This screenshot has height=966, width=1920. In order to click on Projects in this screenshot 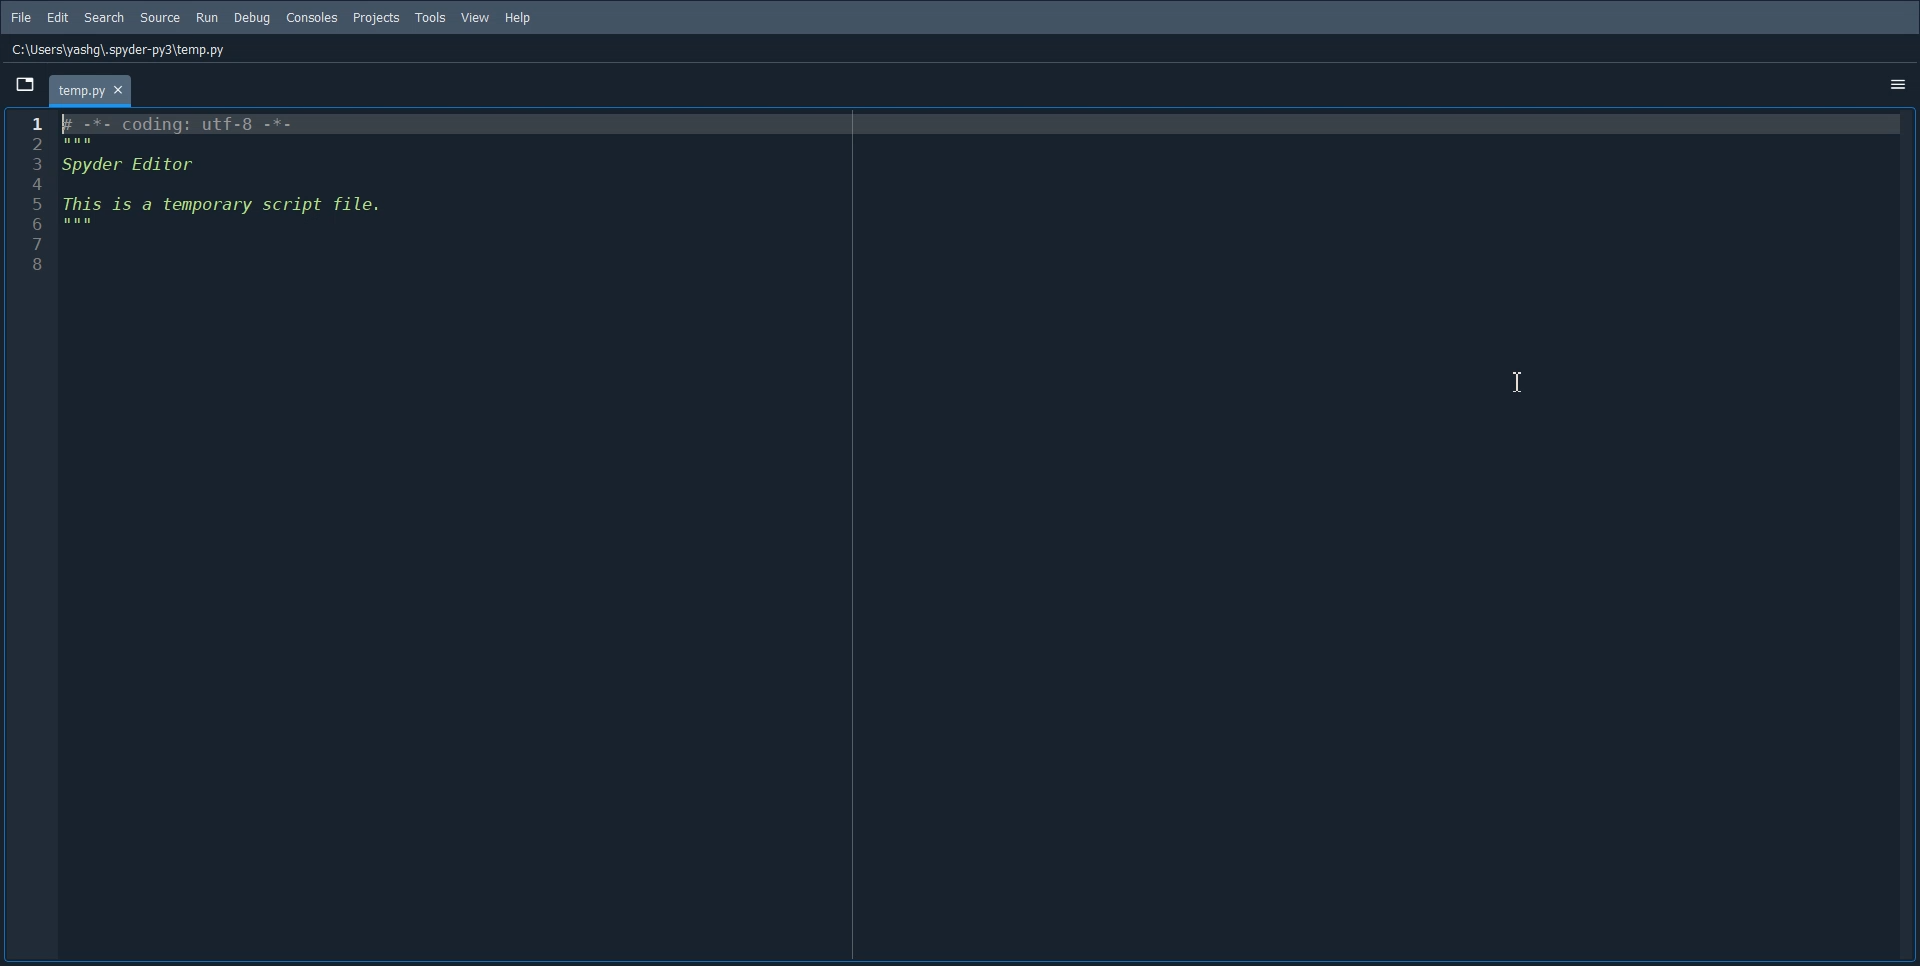, I will do `click(376, 18)`.